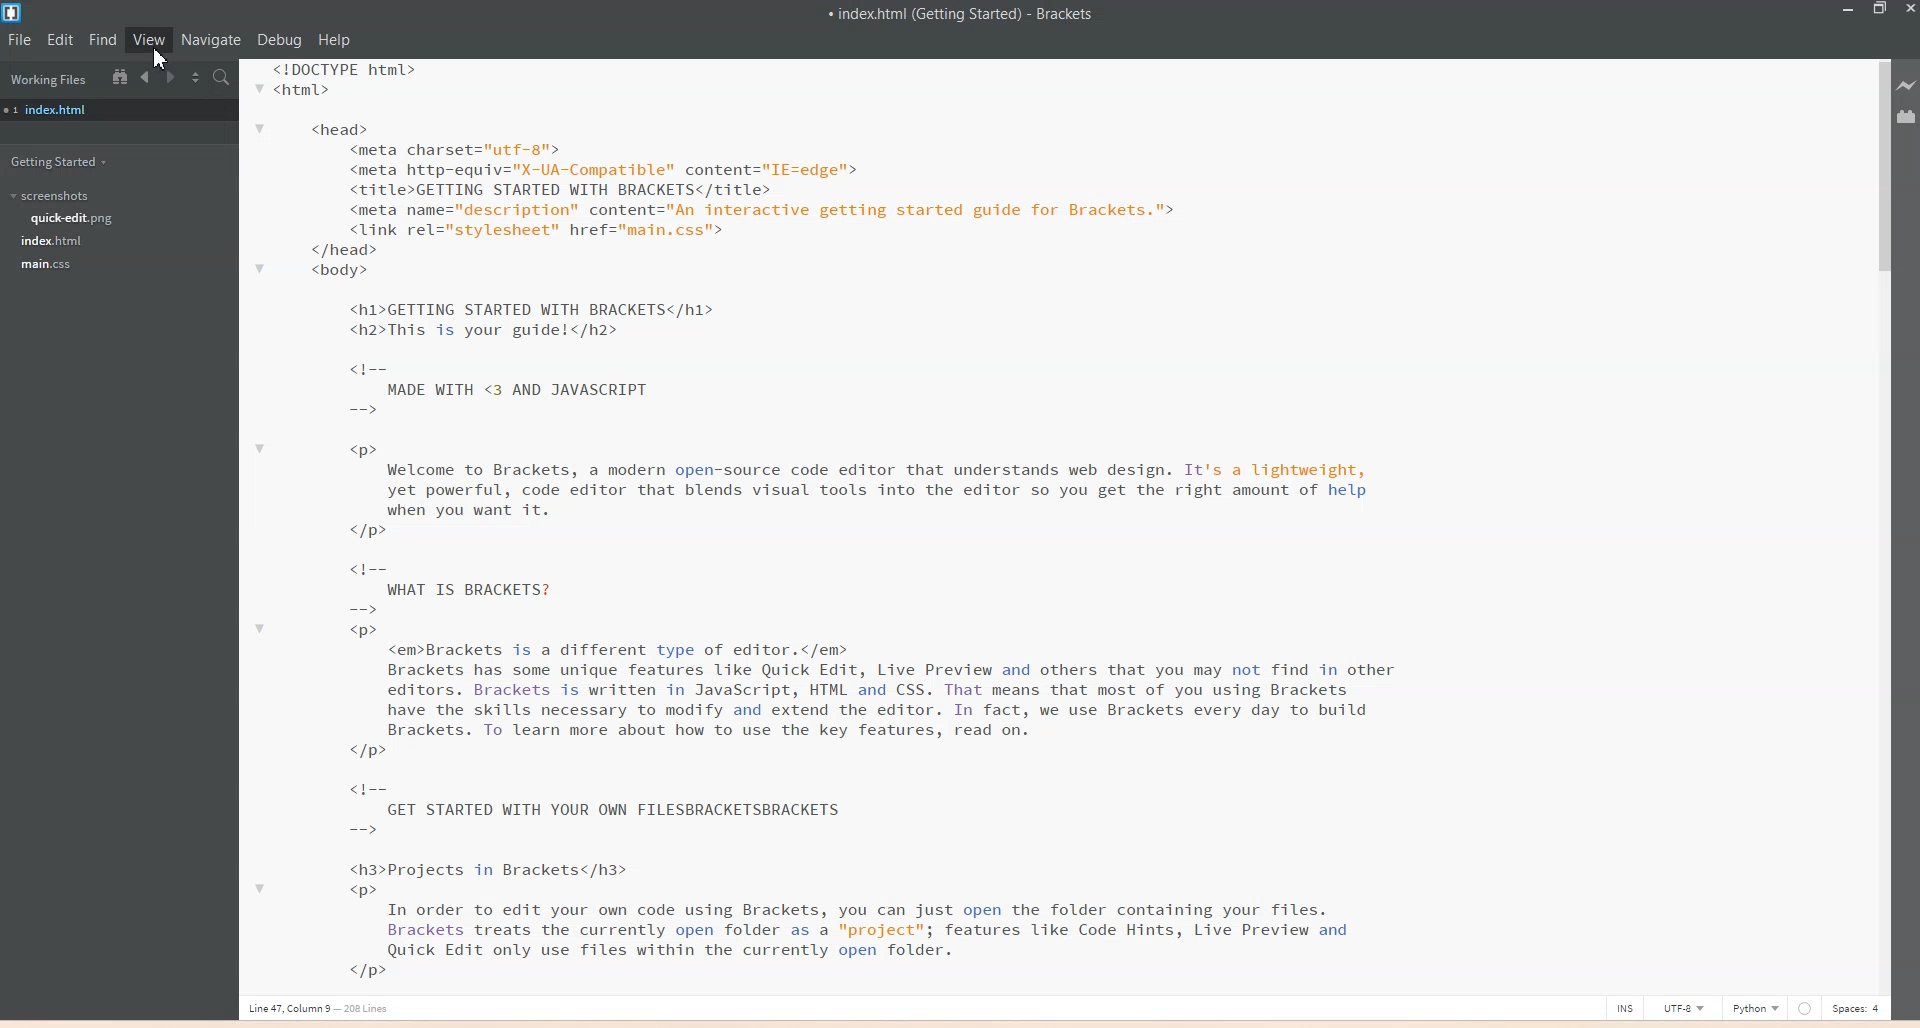 The height and width of the screenshot is (1028, 1920). Describe the element at coordinates (832, 519) in the screenshot. I see `Text 2` at that location.